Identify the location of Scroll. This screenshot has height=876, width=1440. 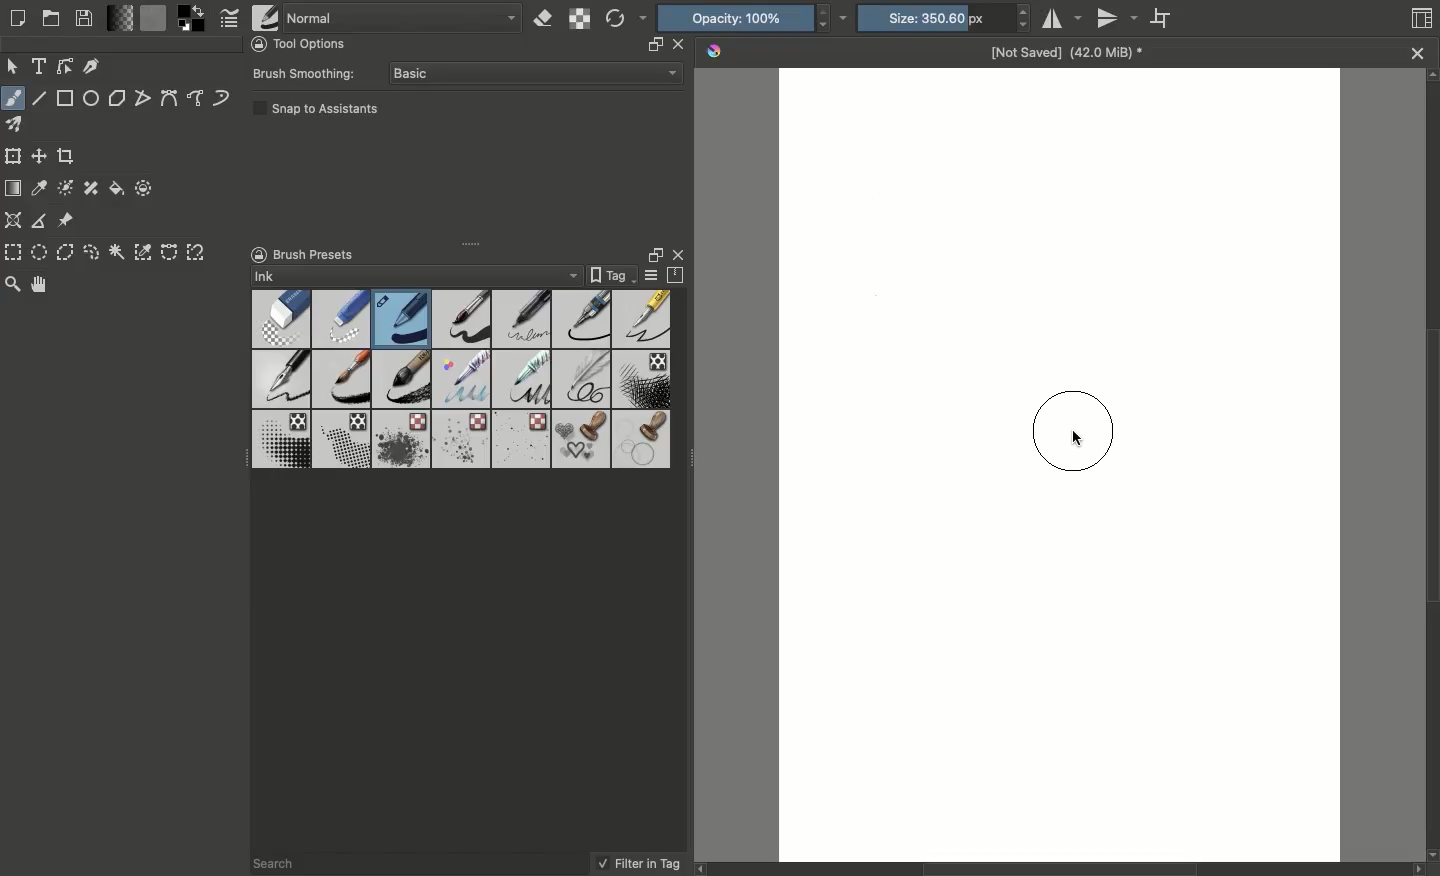
(1431, 465).